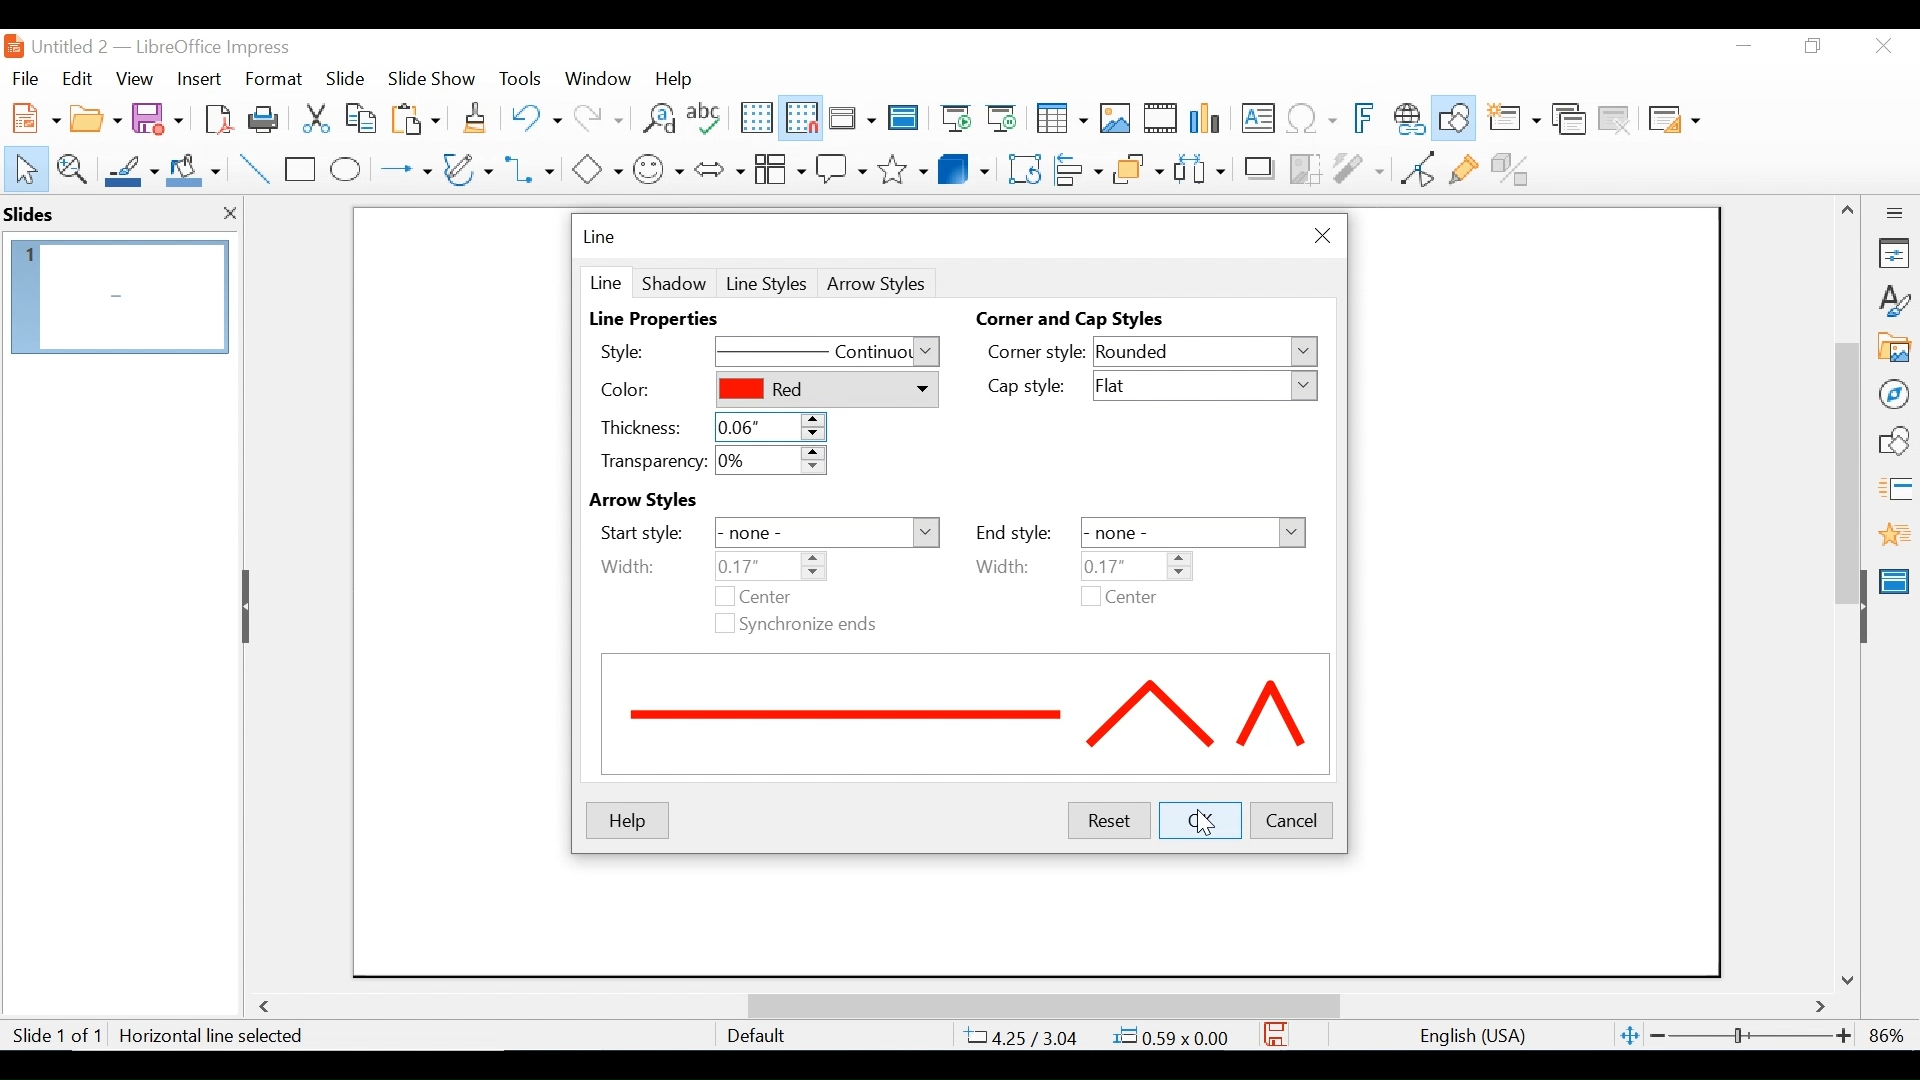 The width and height of the screenshot is (1920, 1080). I want to click on Copy, so click(363, 118).